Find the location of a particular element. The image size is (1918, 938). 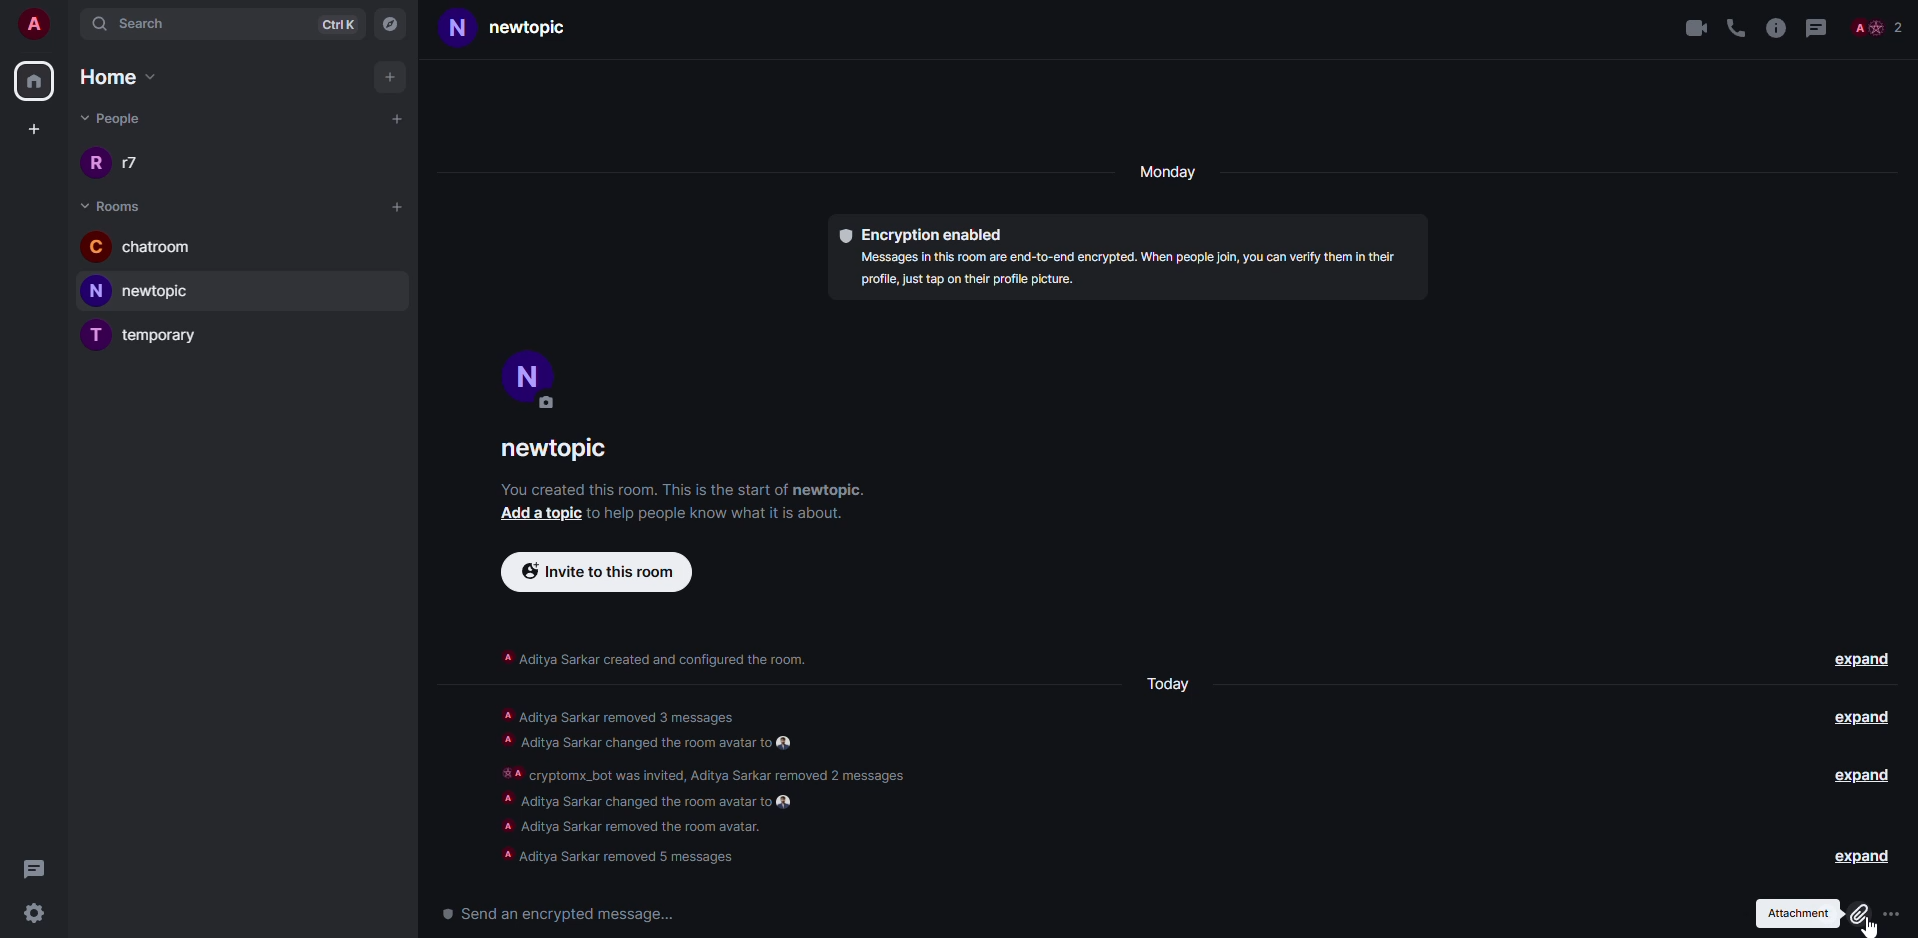

info is located at coordinates (659, 655).